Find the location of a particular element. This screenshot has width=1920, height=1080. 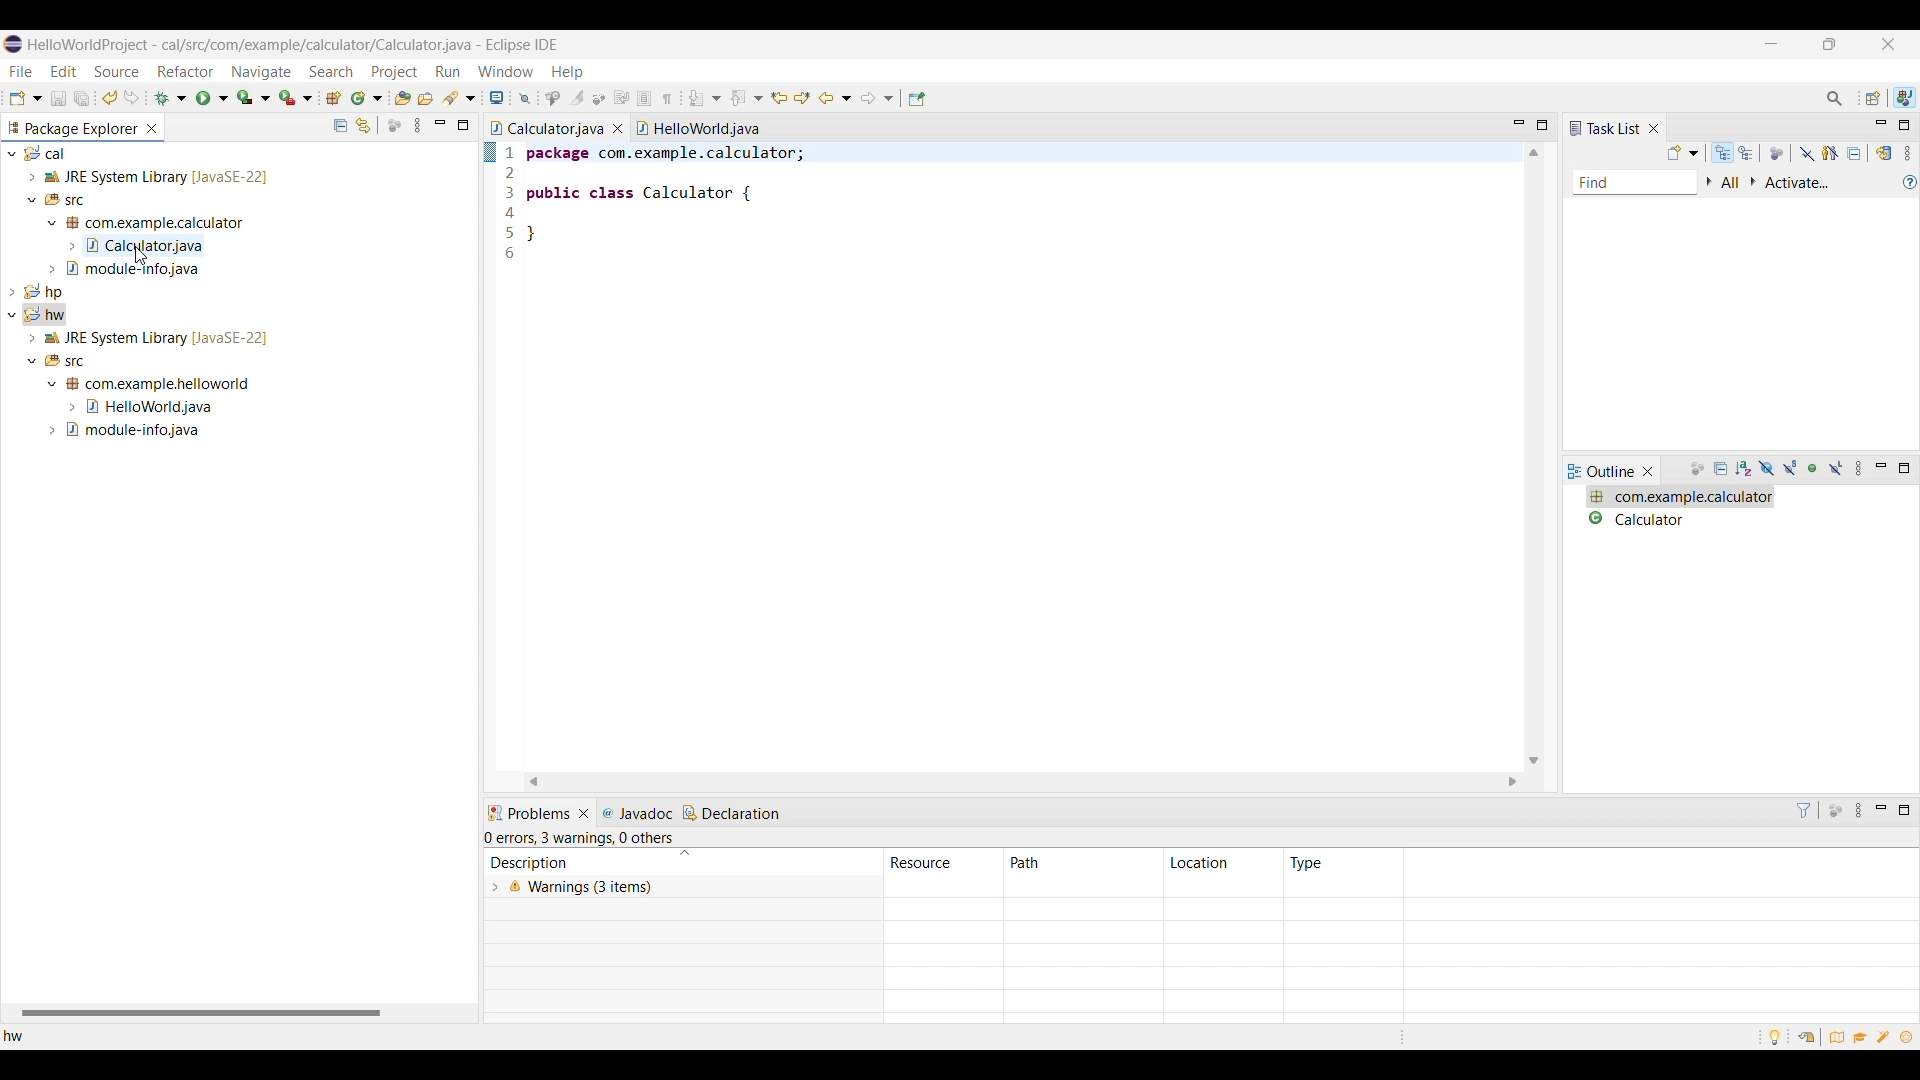

Minimize is located at coordinates (1881, 468).